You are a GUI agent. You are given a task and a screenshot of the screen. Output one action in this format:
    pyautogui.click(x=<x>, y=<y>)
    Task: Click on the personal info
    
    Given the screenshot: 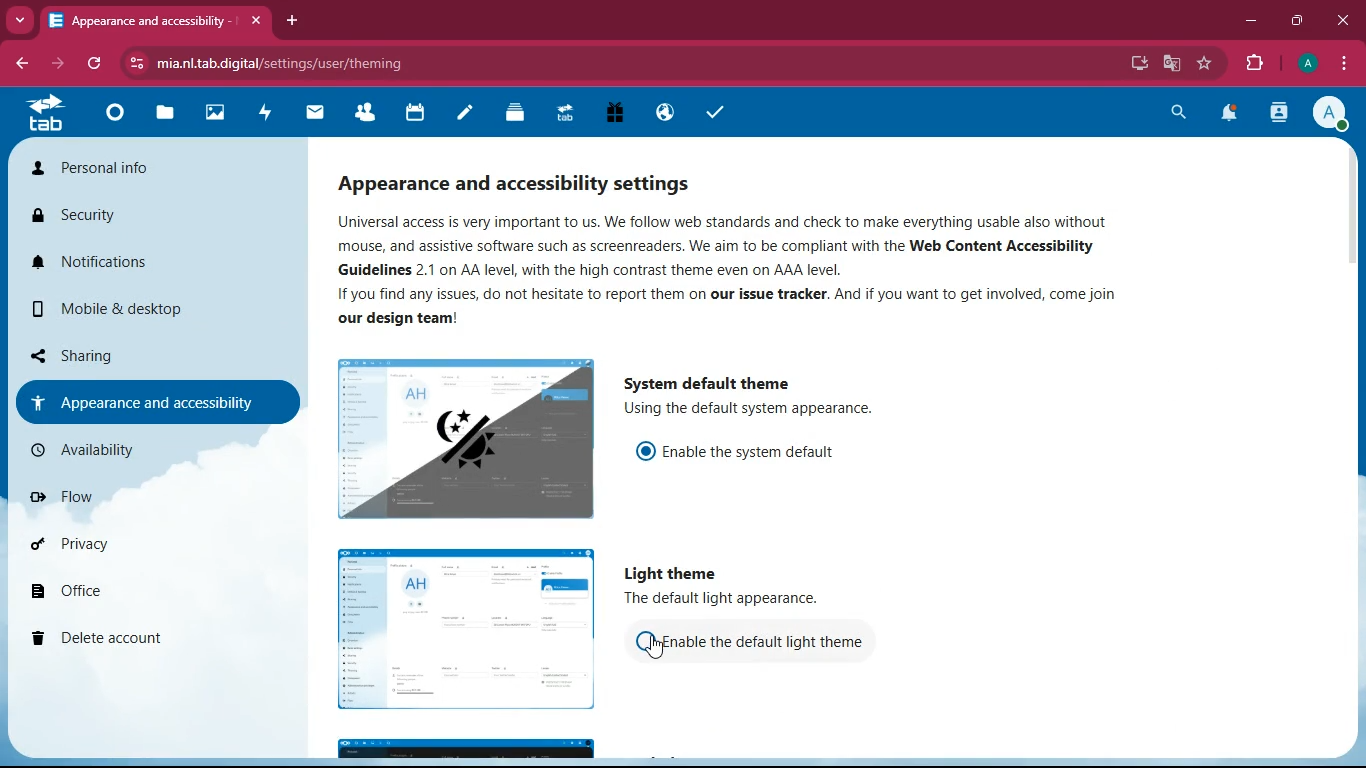 What is the action you would take?
    pyautogui.click(x=155, y=171)
    